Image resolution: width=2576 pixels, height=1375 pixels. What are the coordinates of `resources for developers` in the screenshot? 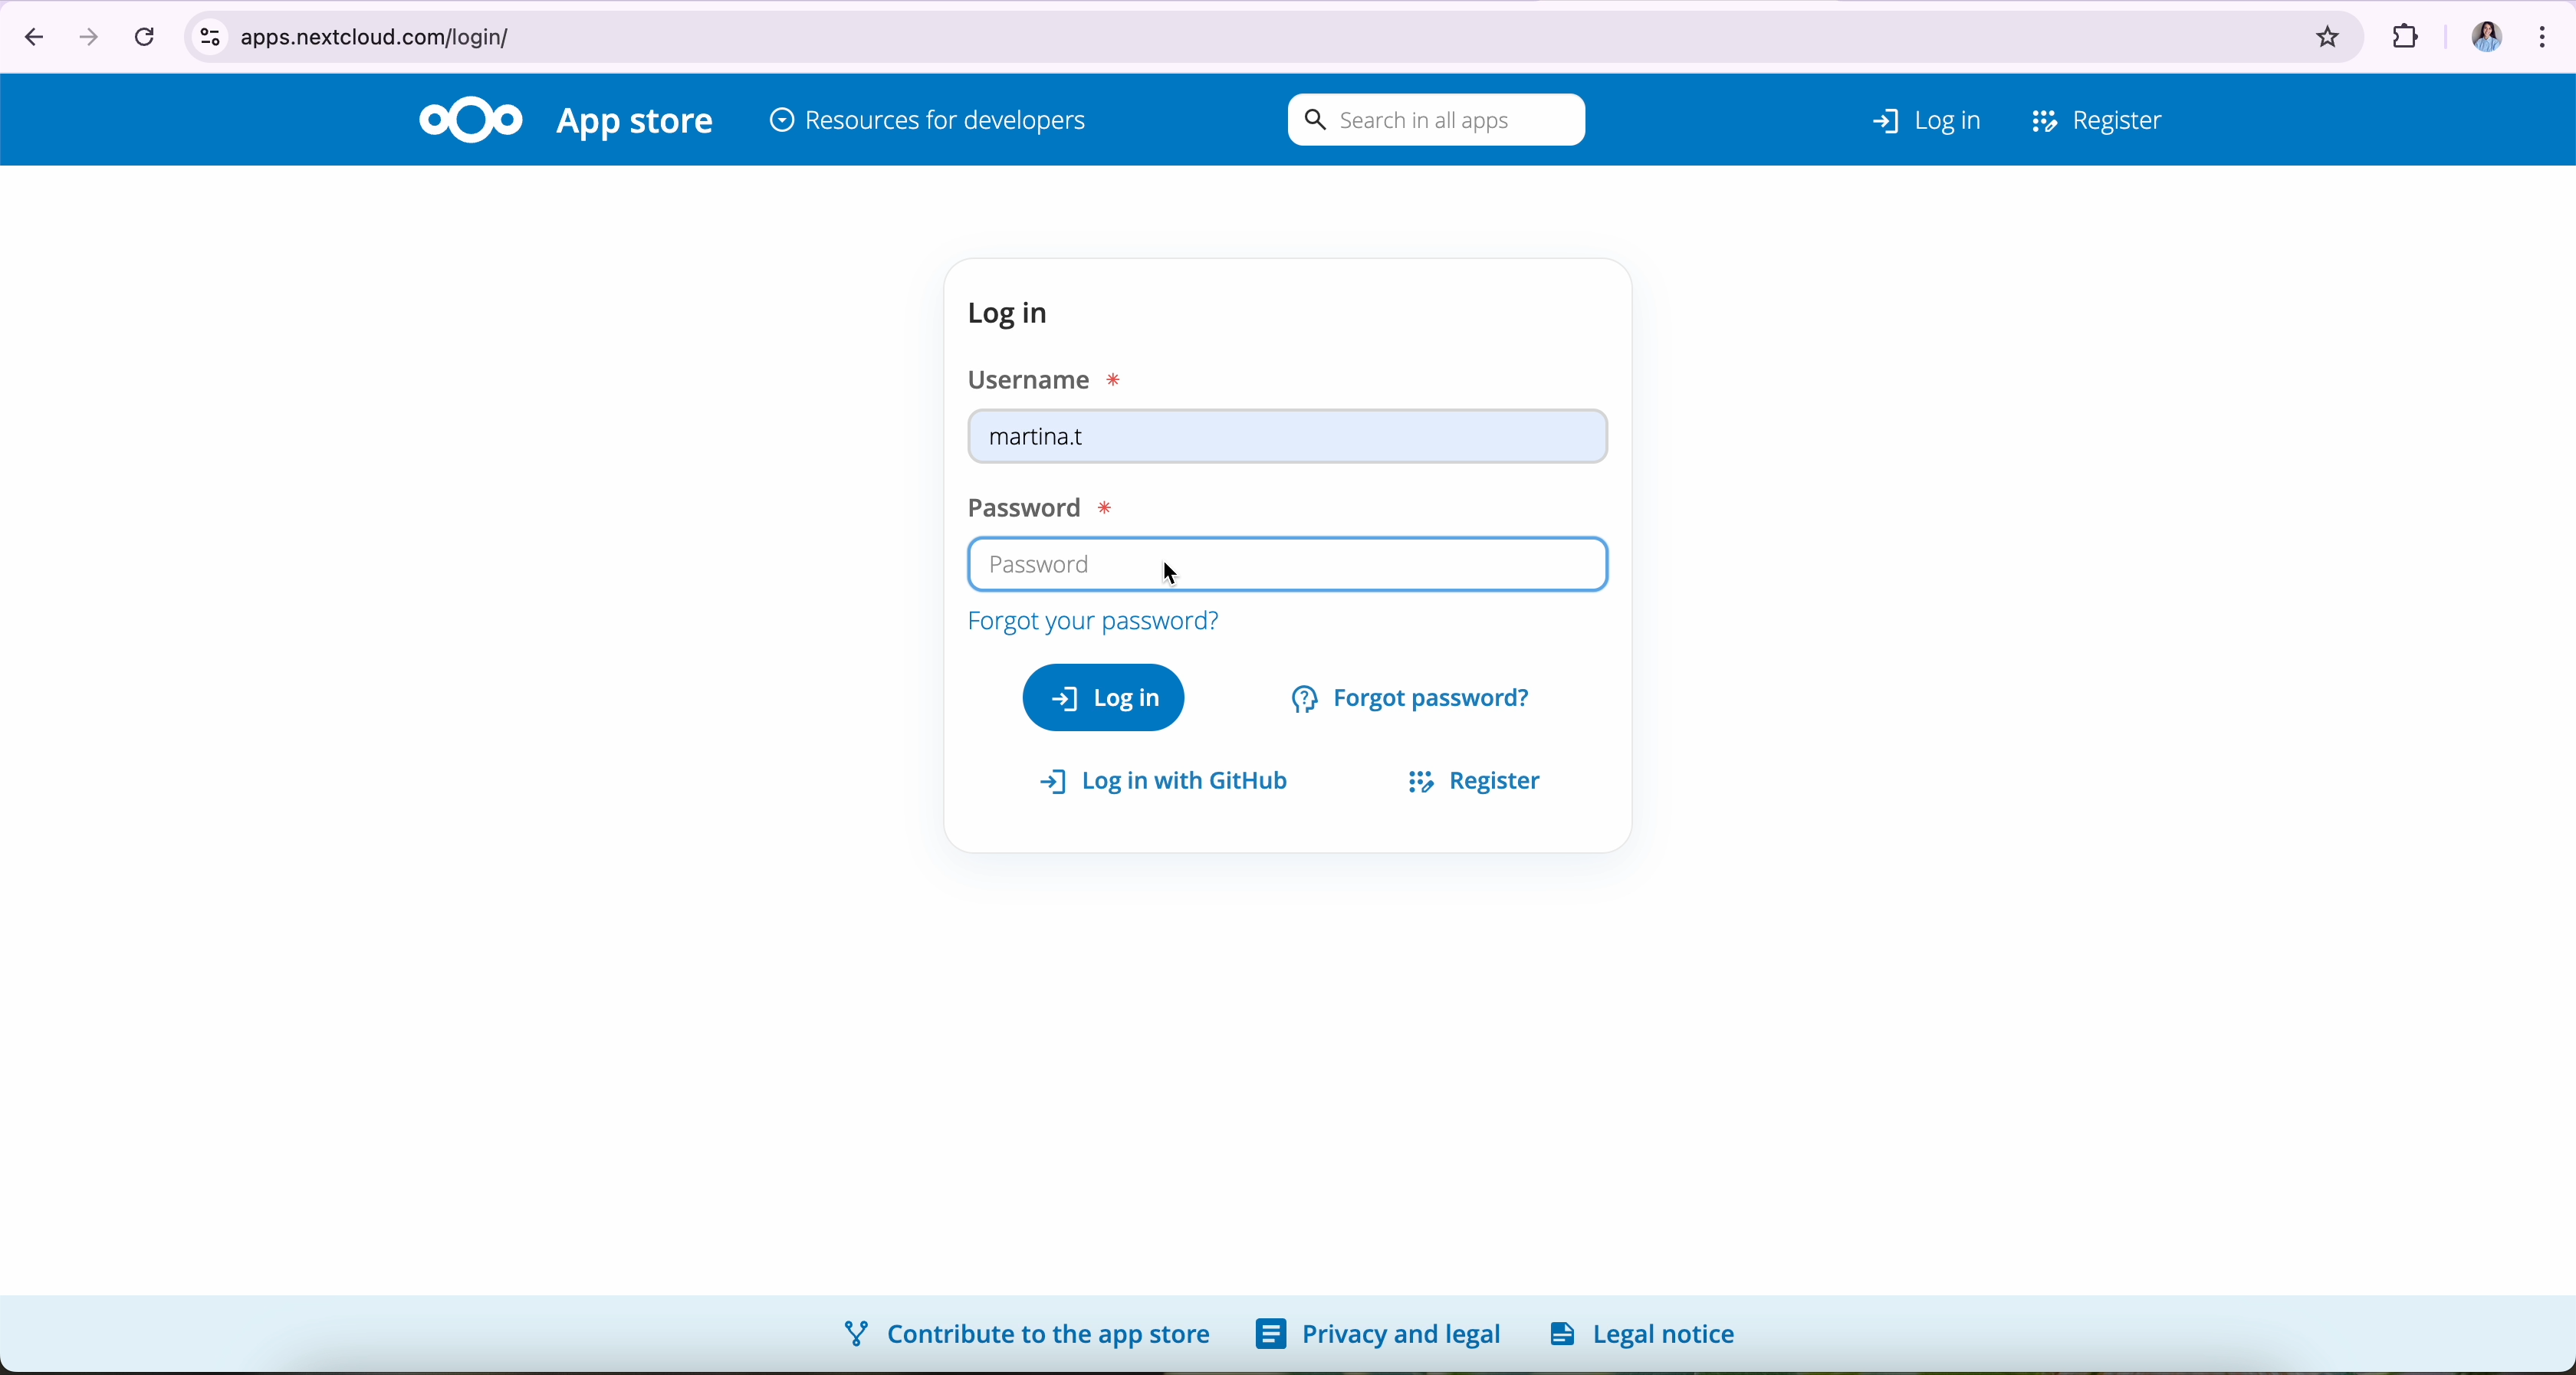 It's located at (929, 123).